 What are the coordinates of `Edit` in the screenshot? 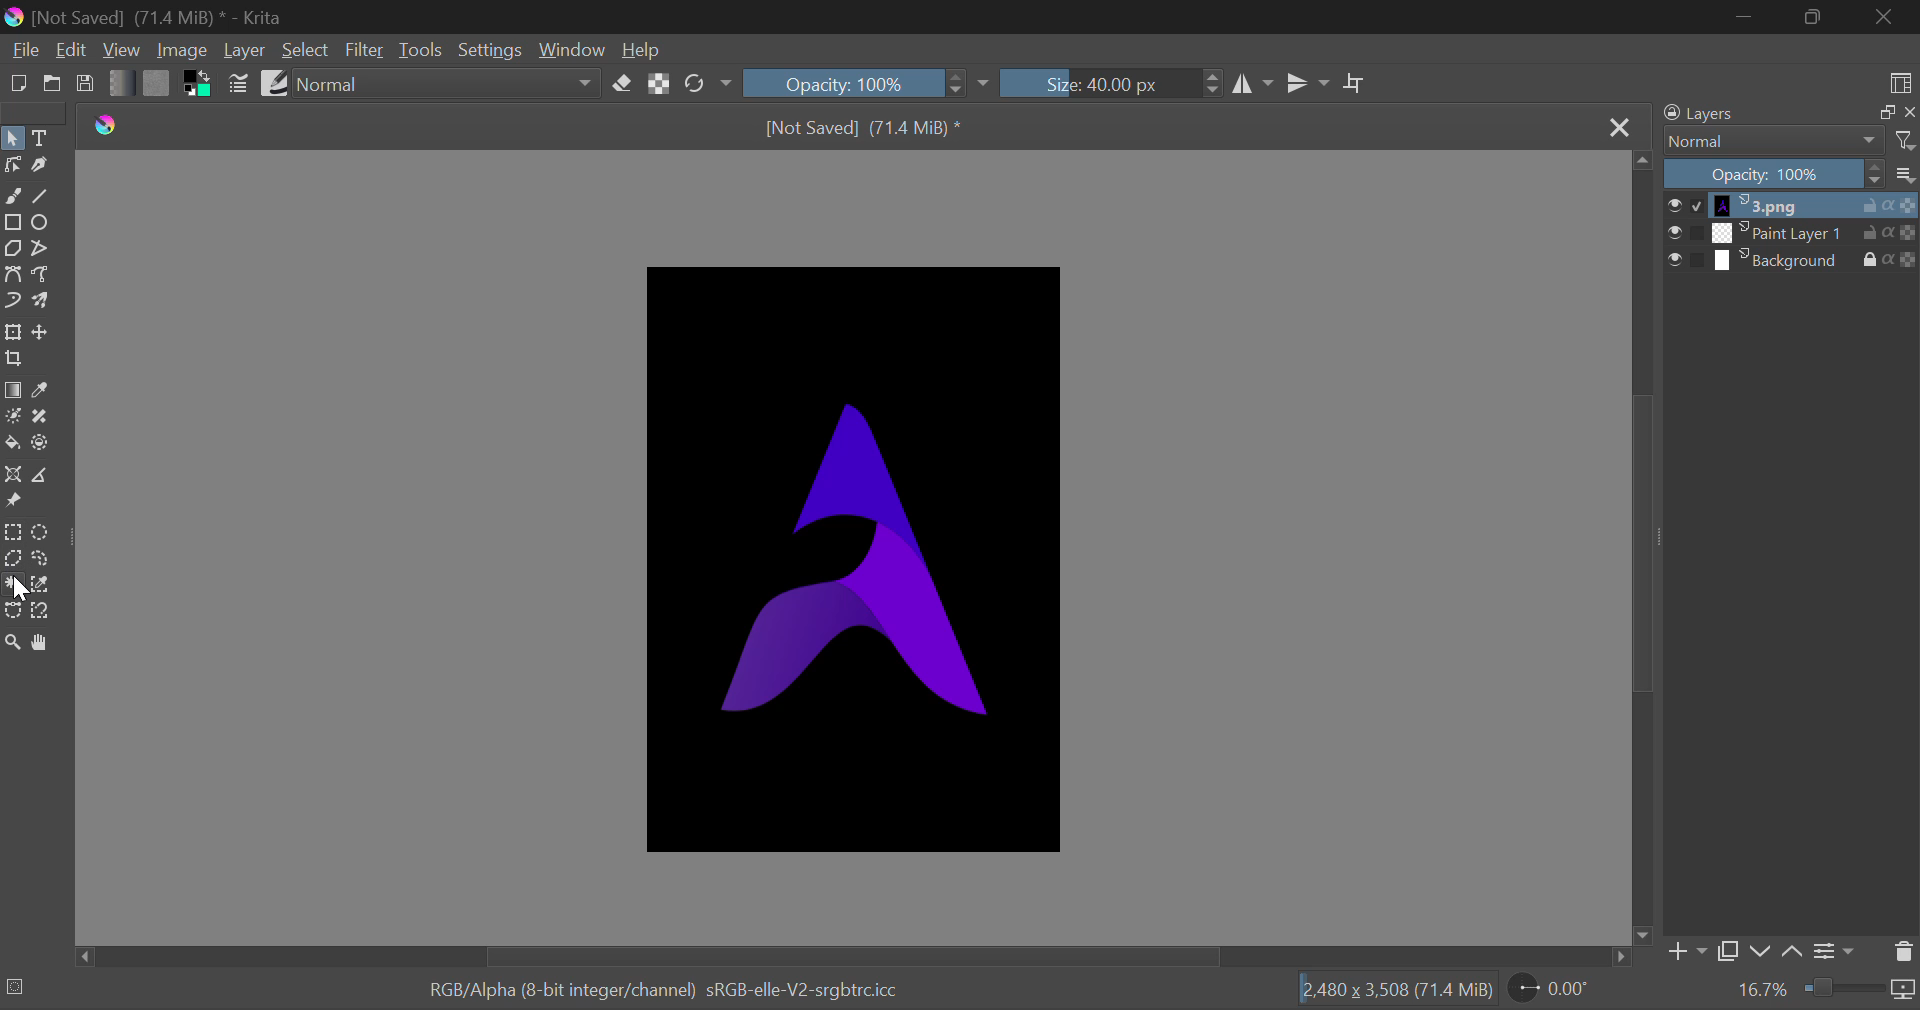 It's located at (74, 50).